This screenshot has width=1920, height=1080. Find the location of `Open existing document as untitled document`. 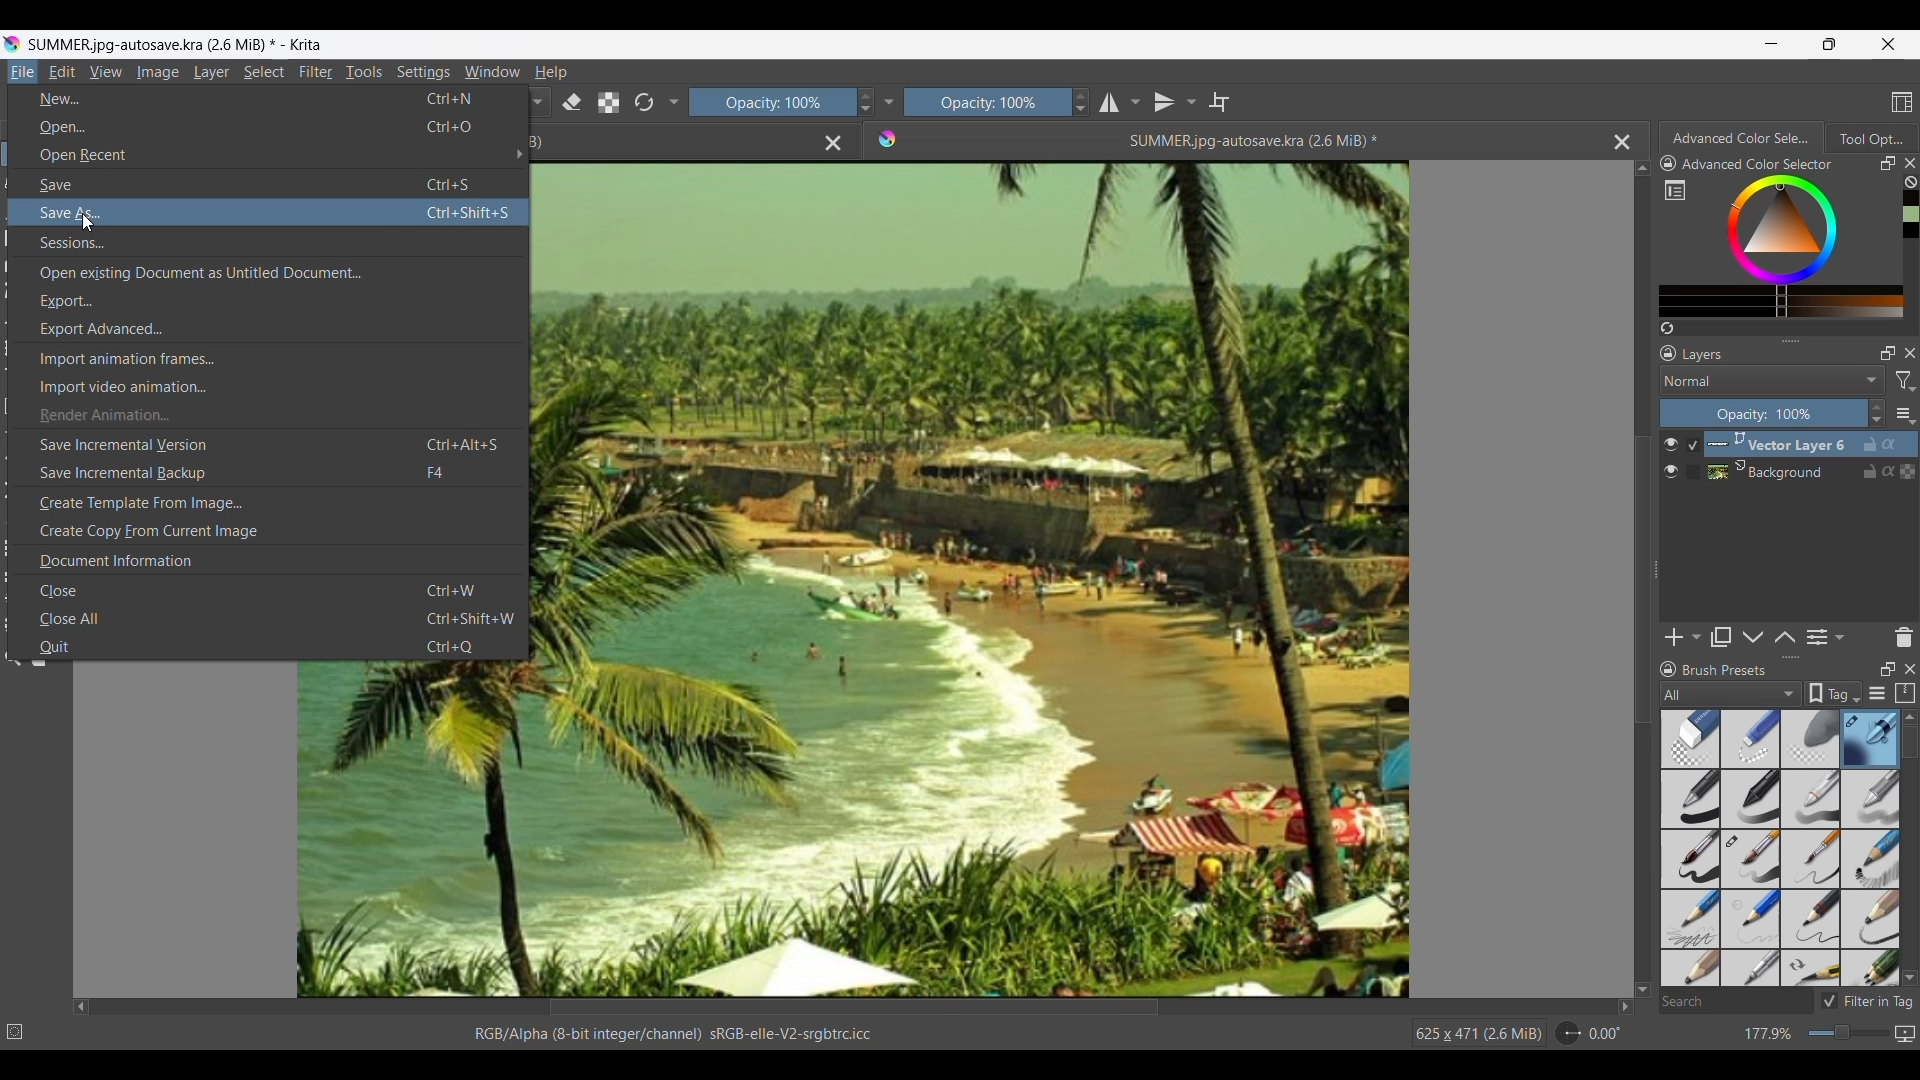

Open existing document as untitled document is located at coordinates (269, 272).